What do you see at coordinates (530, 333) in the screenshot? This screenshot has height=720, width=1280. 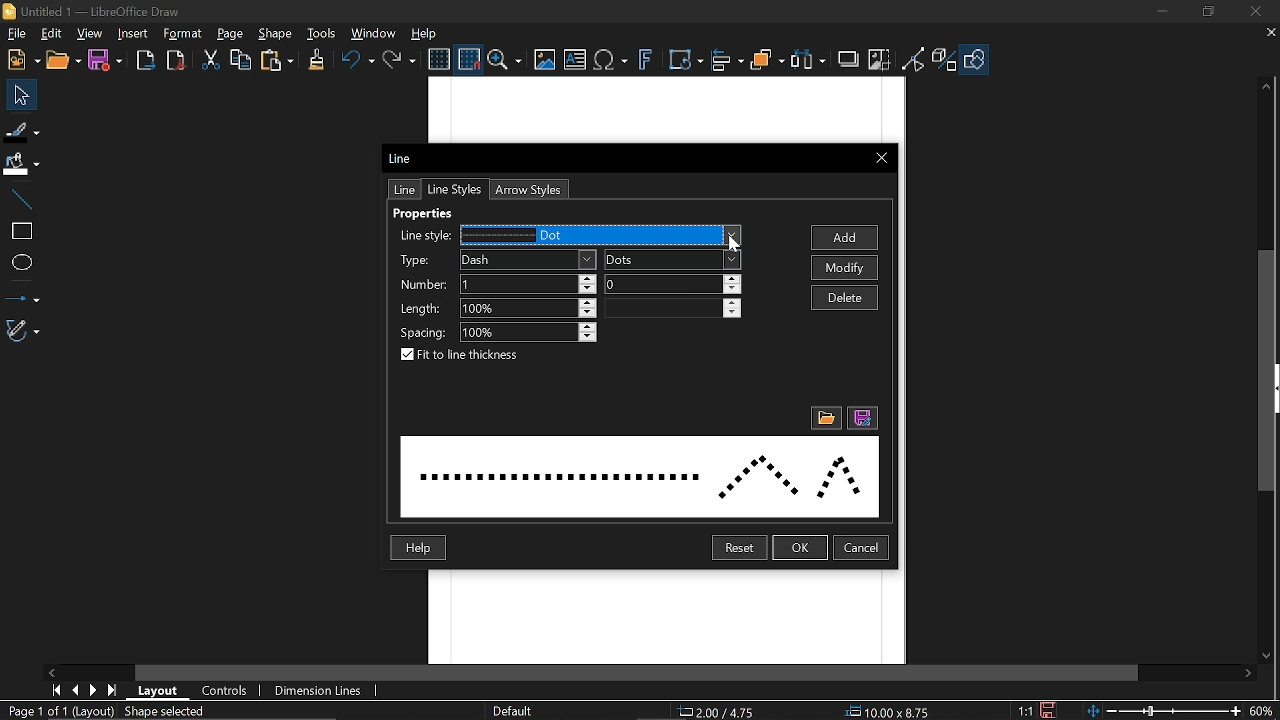 I see `Spacing` at bounding box center [530, 333].